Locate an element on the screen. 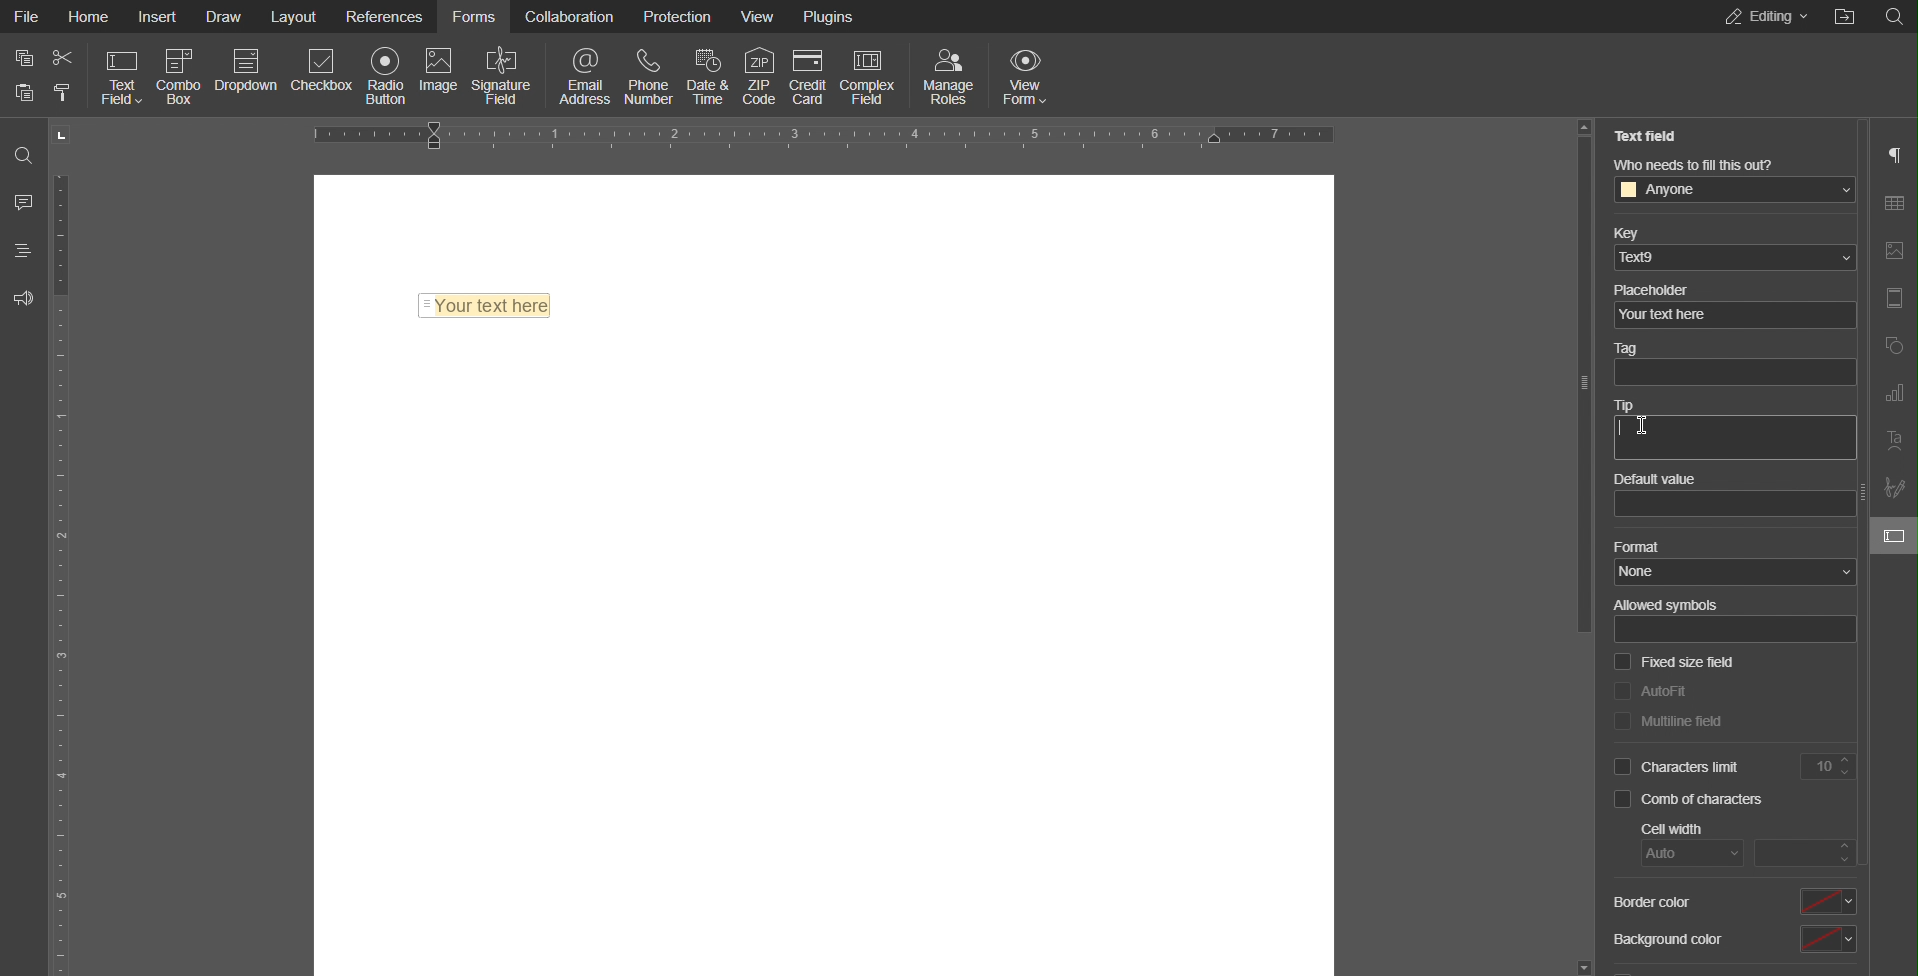  checkbox is located at coordinates (1622, 767).